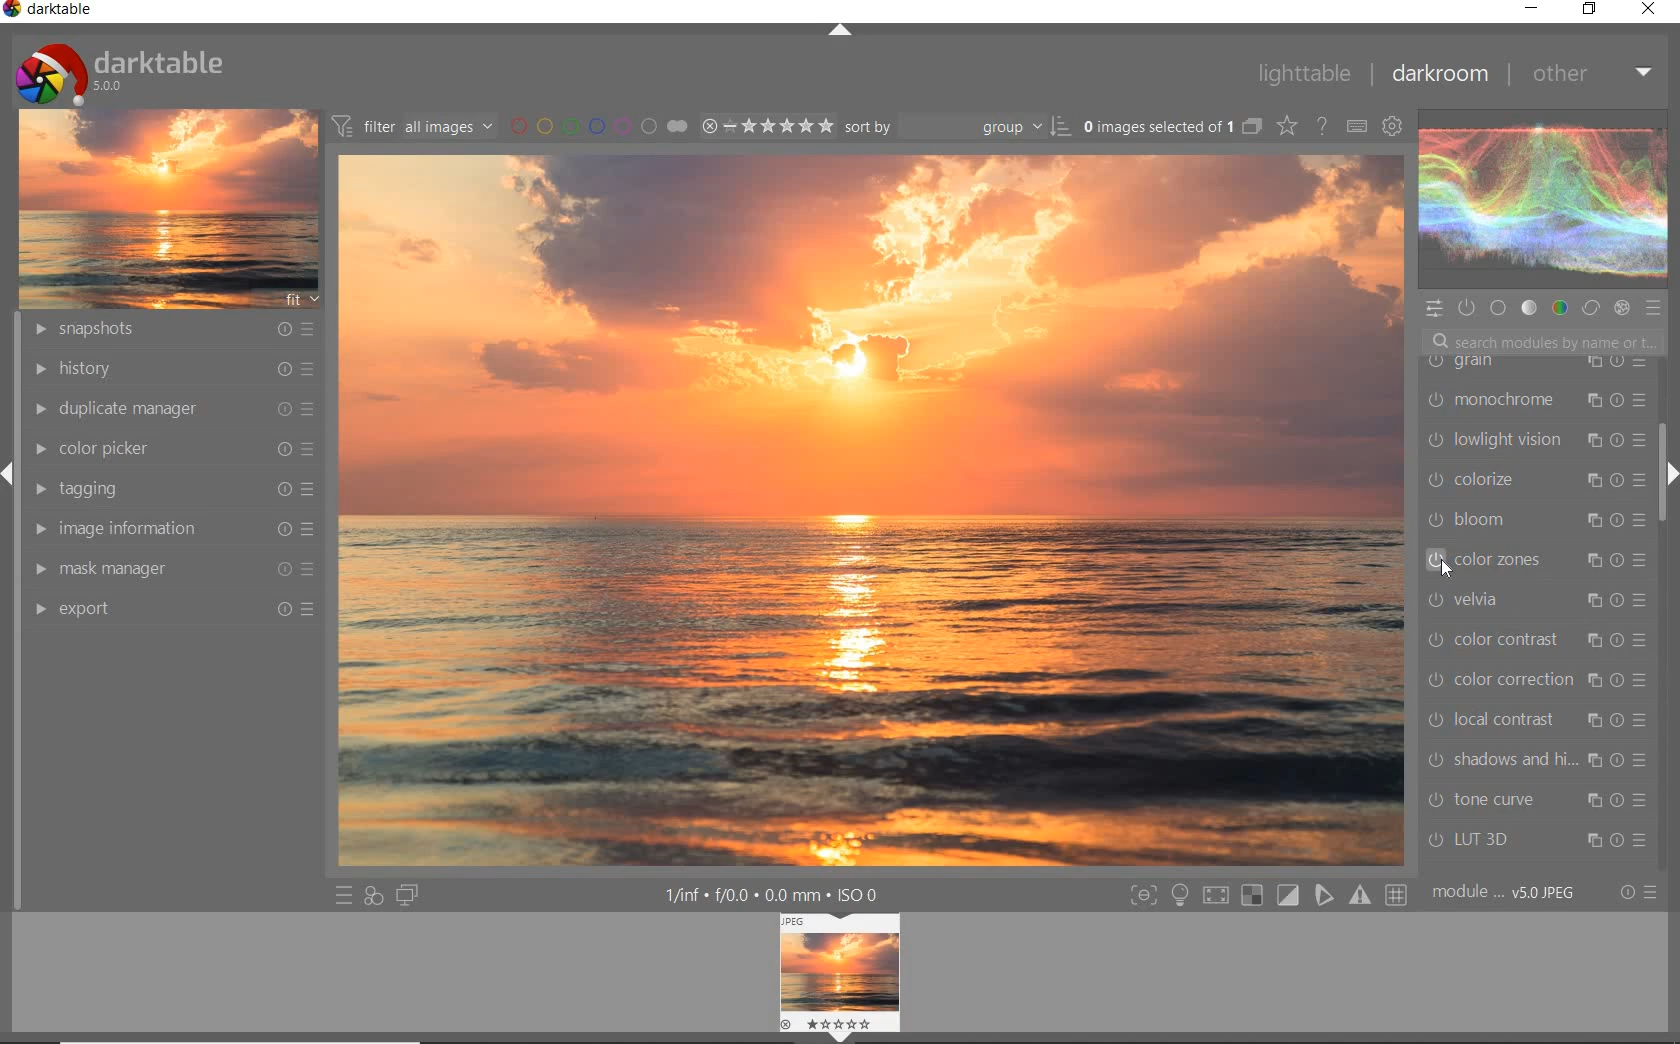 The width and height of the screenshot is (1680, 1044). Describe the element at coordinates (172, 369) in the screenshot. I see `HISTORY` at that location.